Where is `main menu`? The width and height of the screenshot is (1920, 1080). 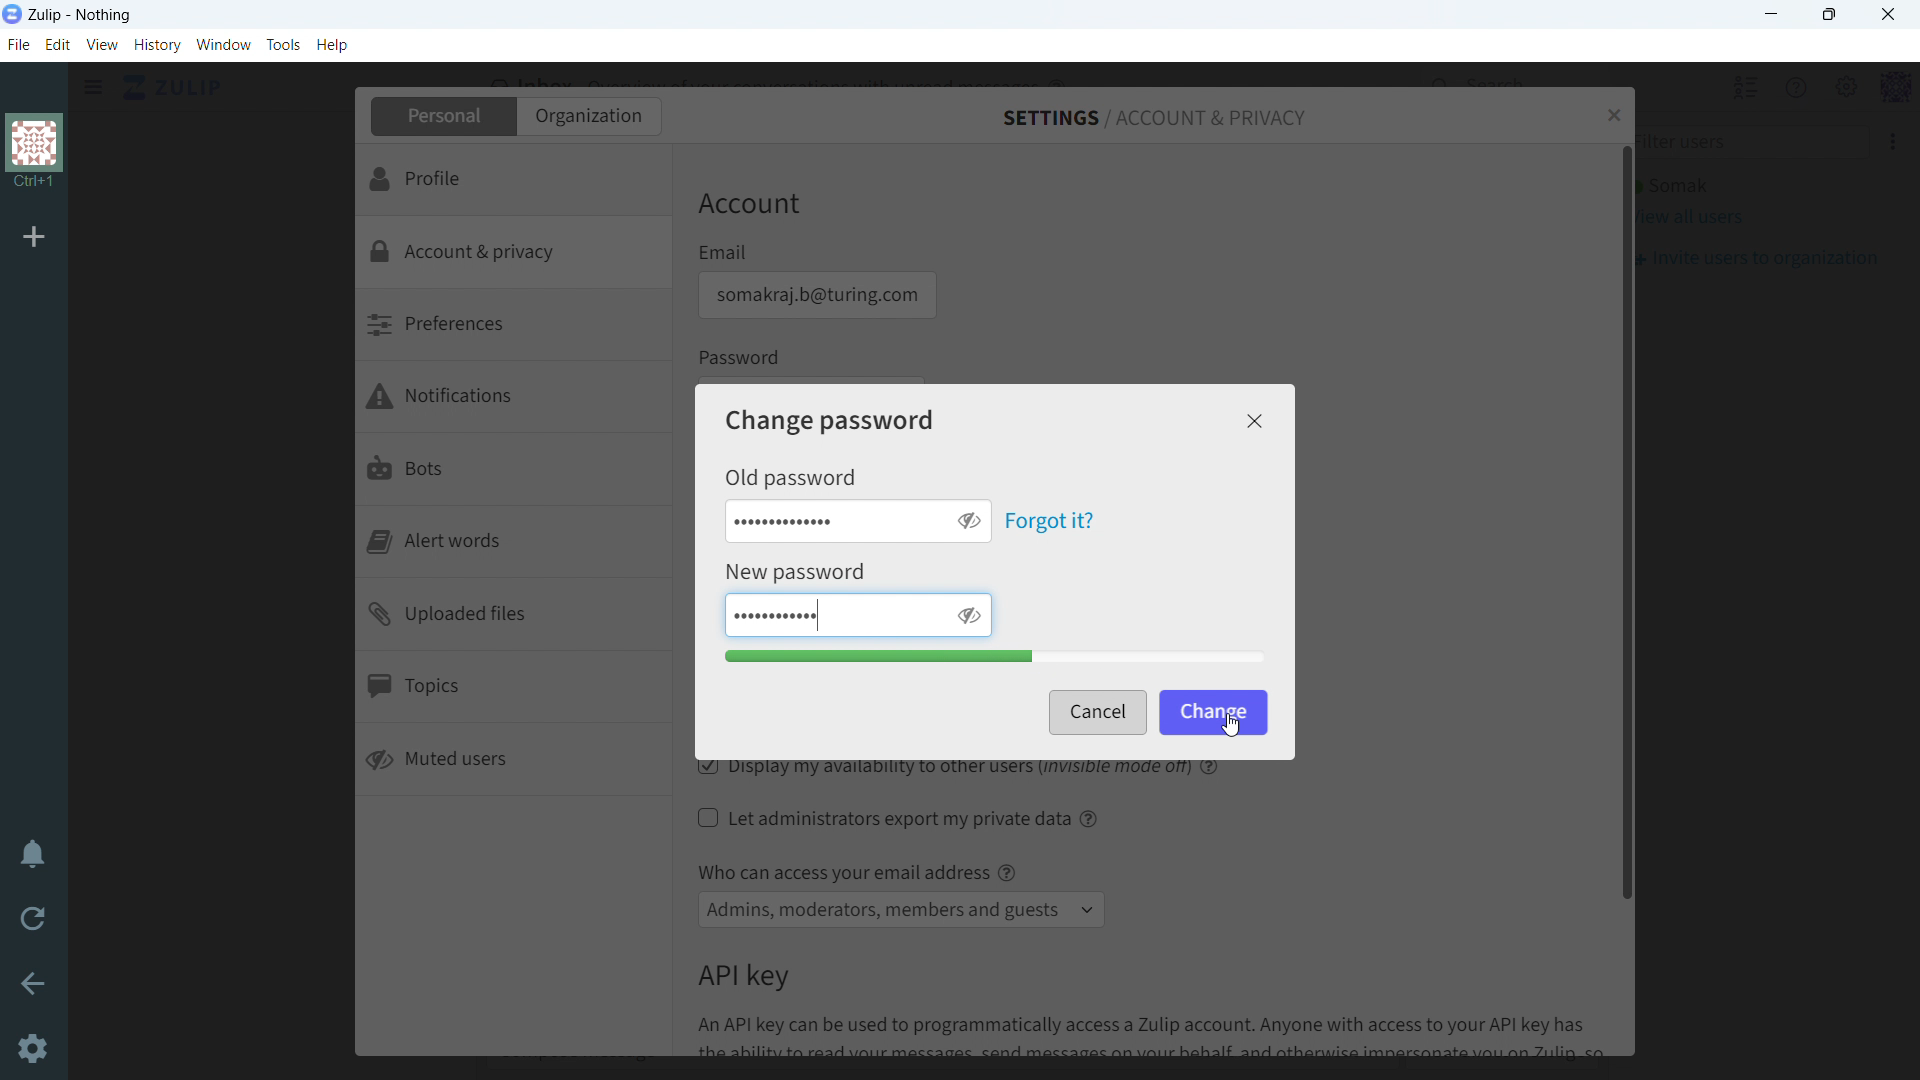 main menu is located at coordinates (1844, 88).